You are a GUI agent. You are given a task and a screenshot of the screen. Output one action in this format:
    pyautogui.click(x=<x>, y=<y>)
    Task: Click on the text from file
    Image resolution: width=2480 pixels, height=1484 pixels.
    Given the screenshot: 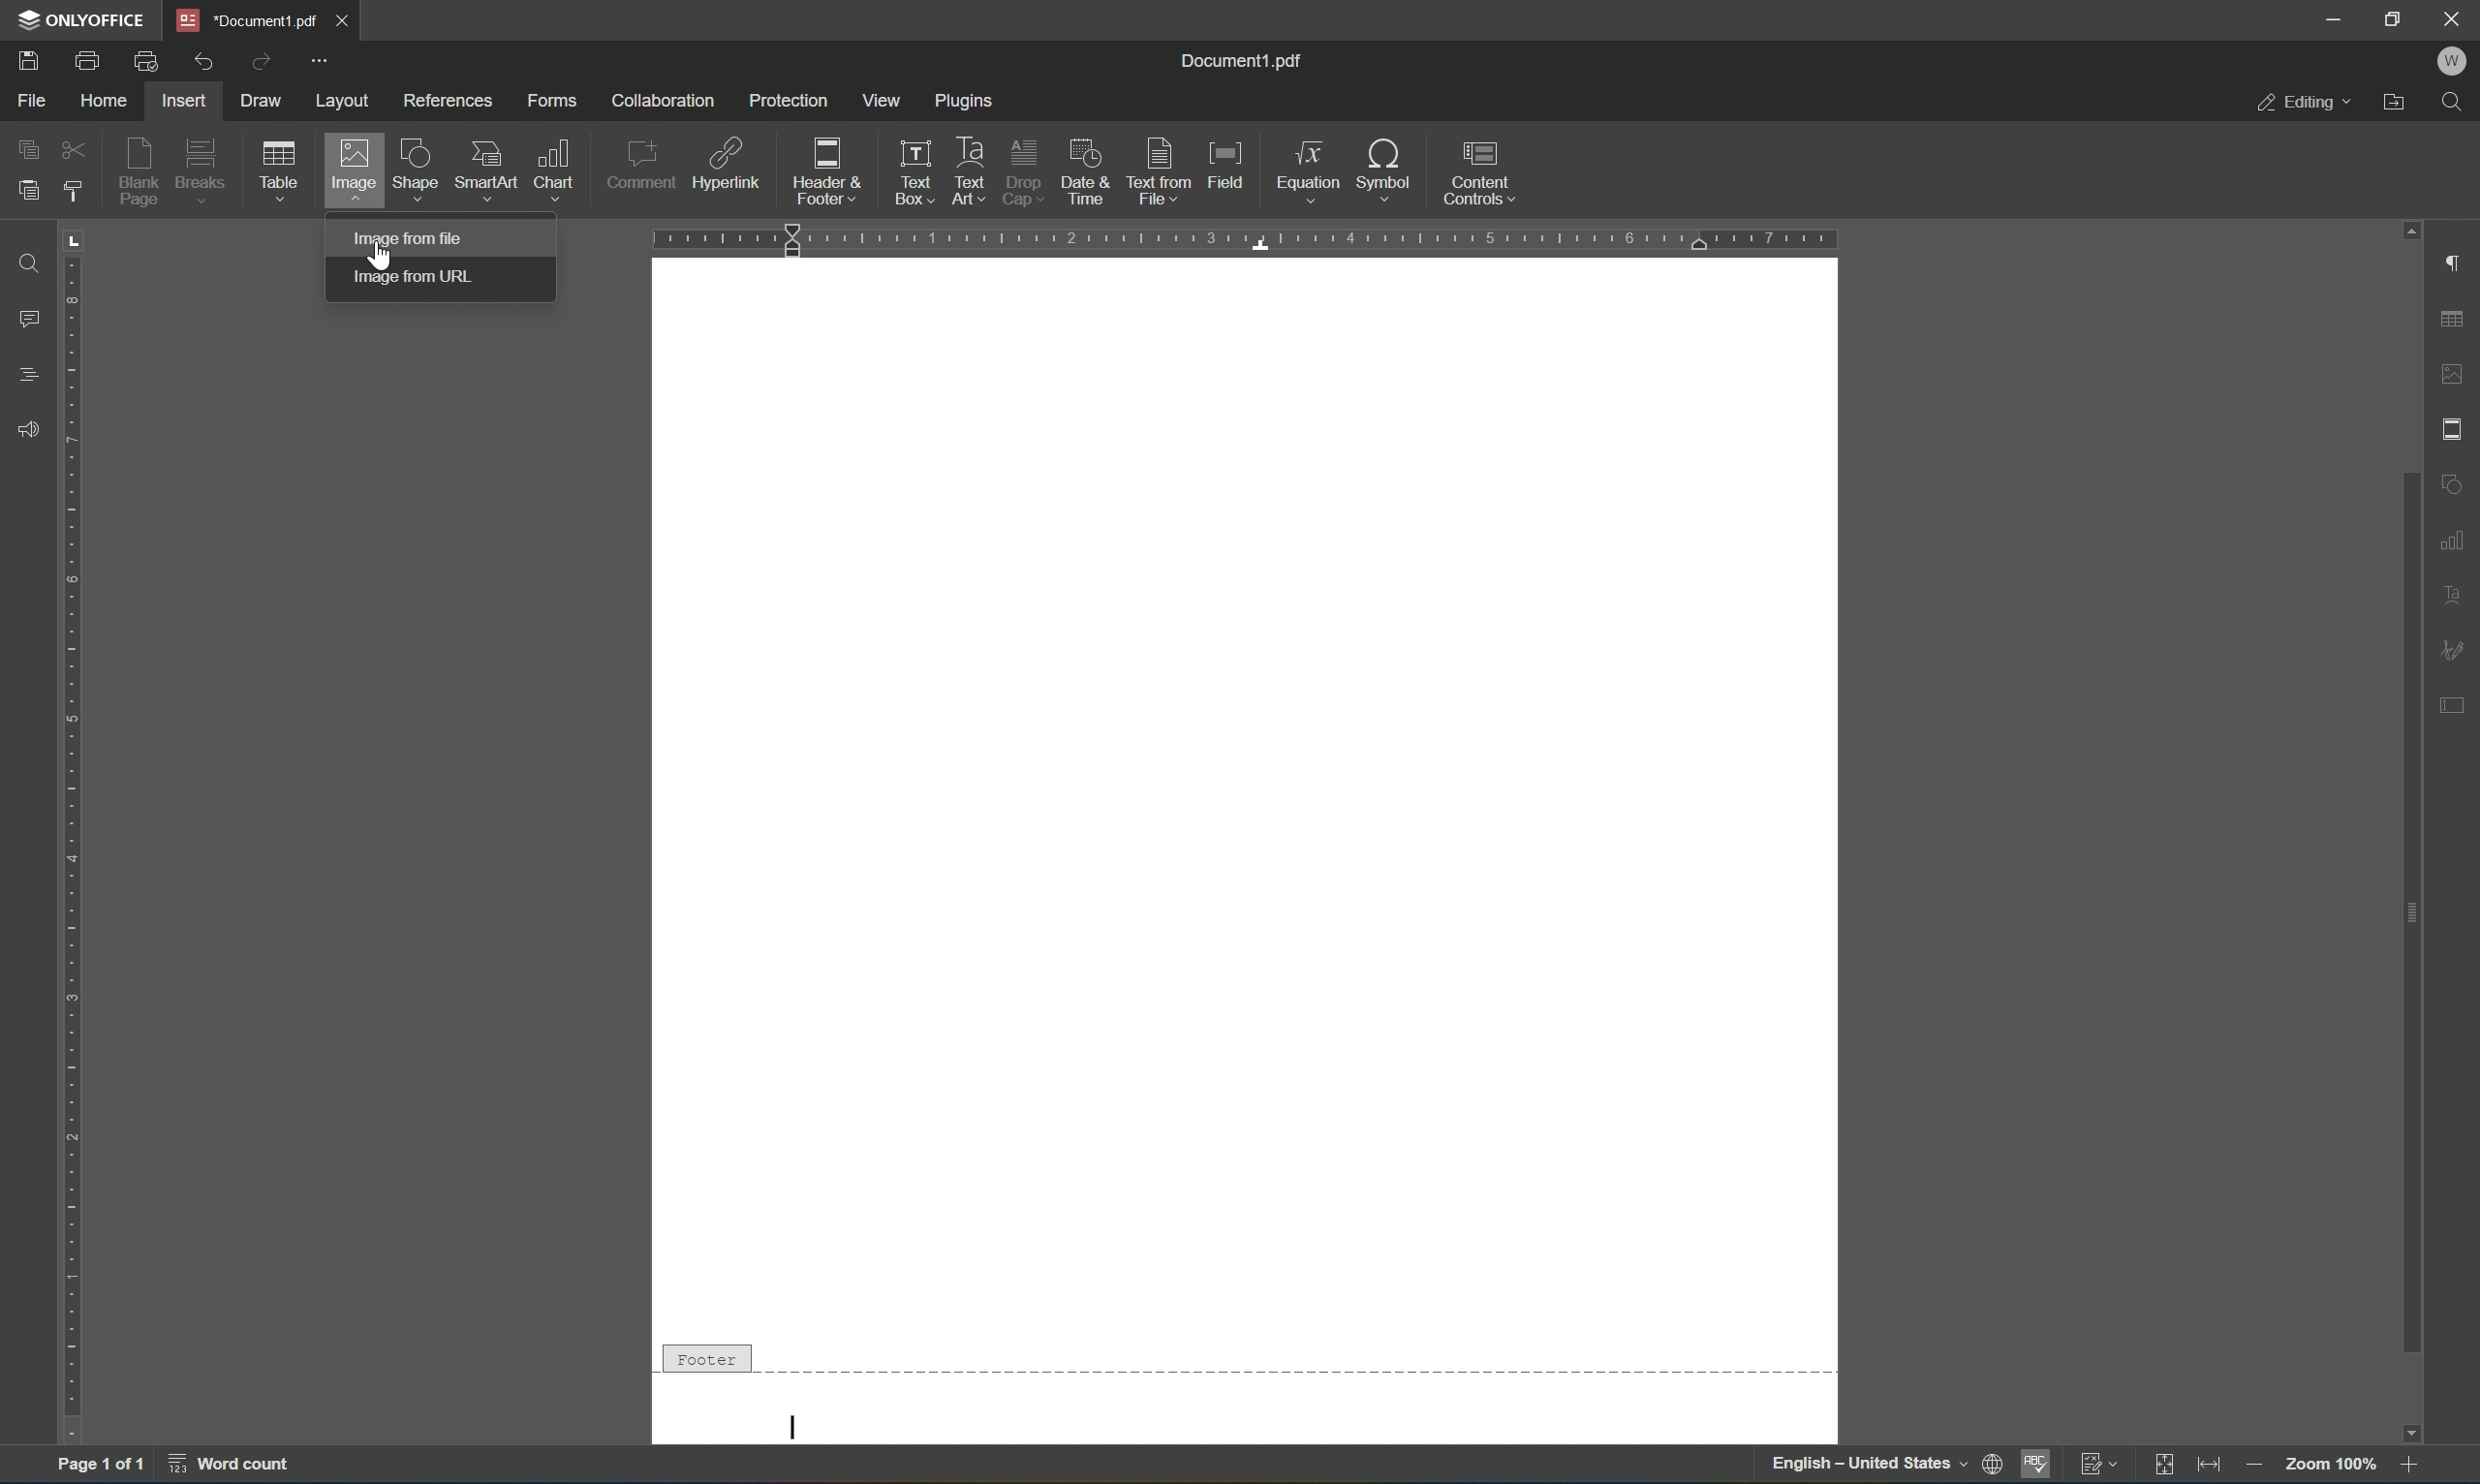 What is the action you would take?
    pyautogui.click(x=1160, y=170)
    